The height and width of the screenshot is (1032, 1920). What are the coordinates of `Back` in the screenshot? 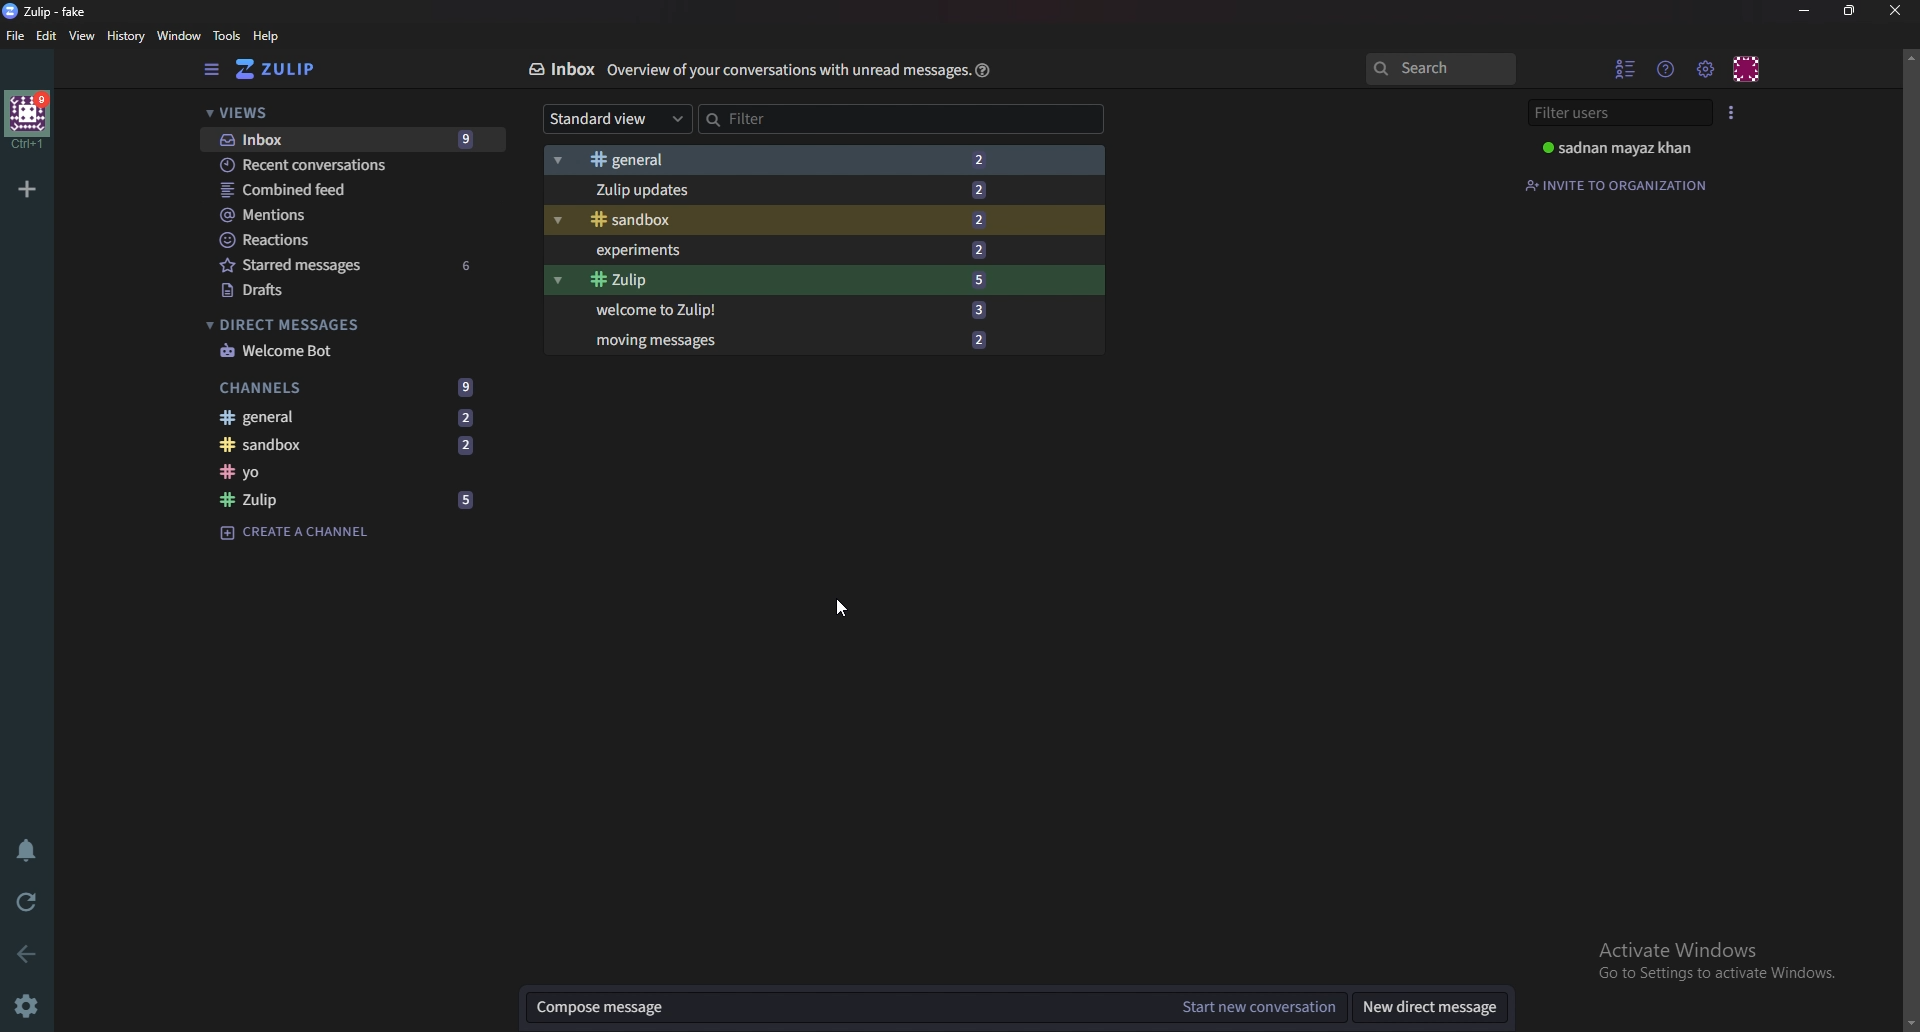 It's located at (23, 953).